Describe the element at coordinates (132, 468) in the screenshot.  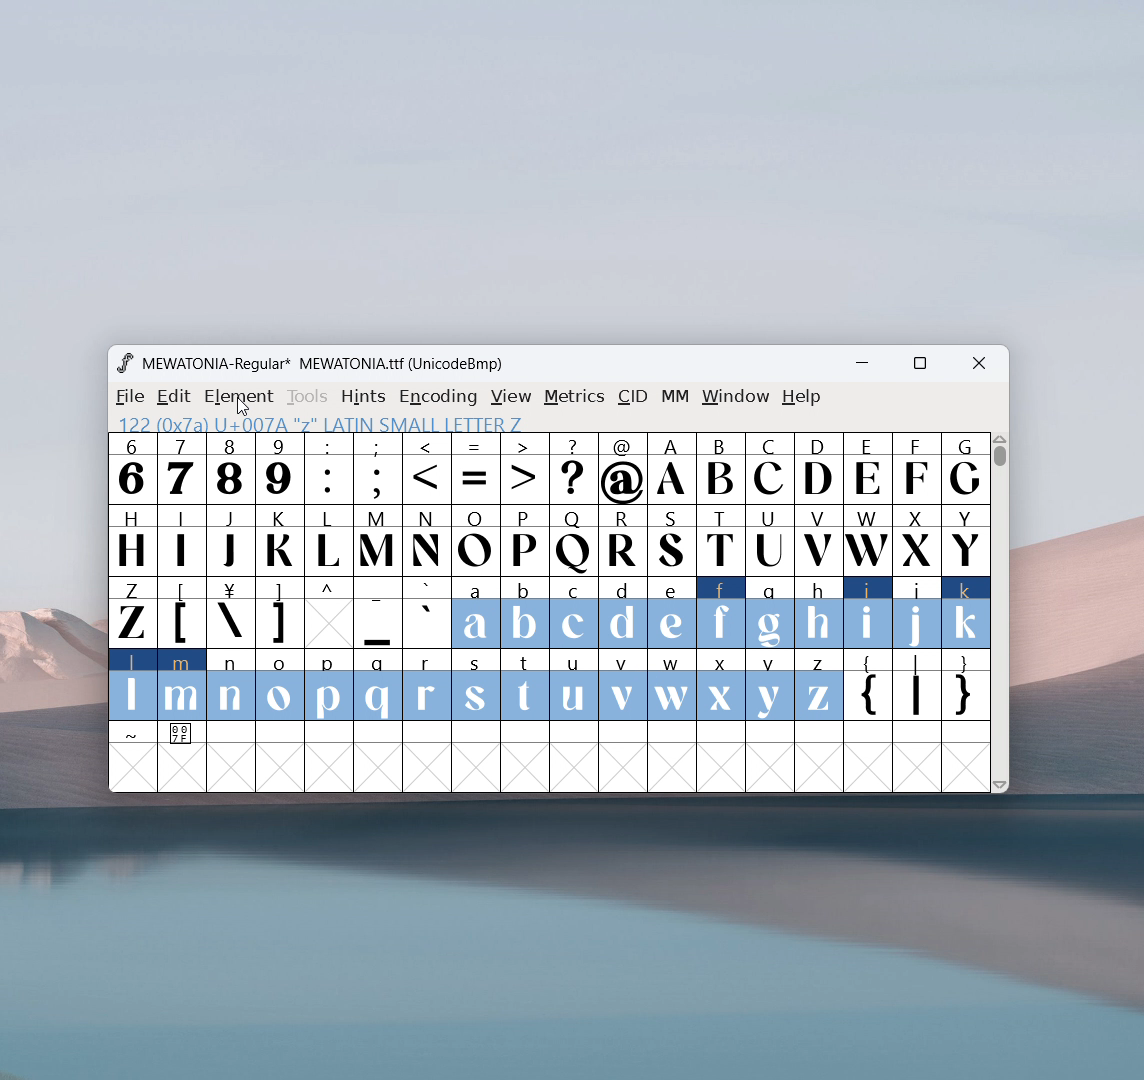
I see `6` at that location.